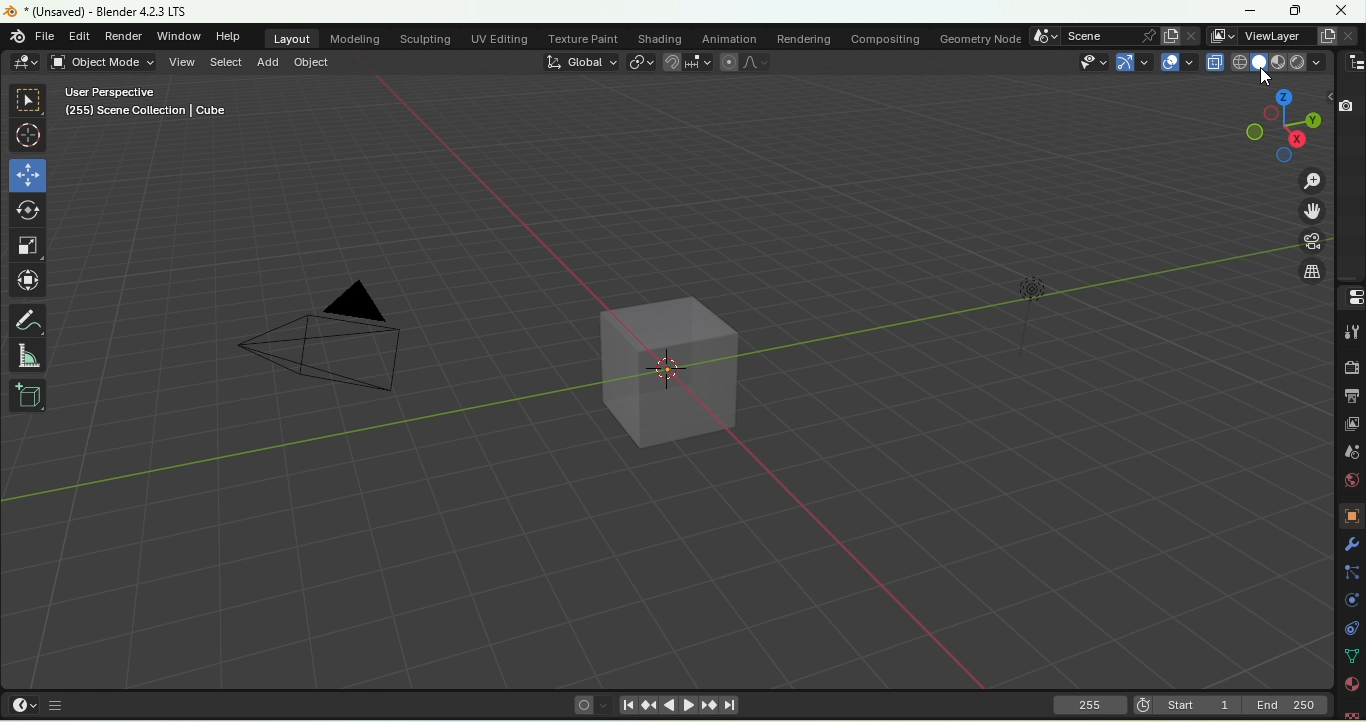 Image resolution: width=1366 pixels, height=722 pixels. What do you see at coordinates (1283, 98) in the screenshot?
I see `Rotate the view` at bounding box center [1283, 98].